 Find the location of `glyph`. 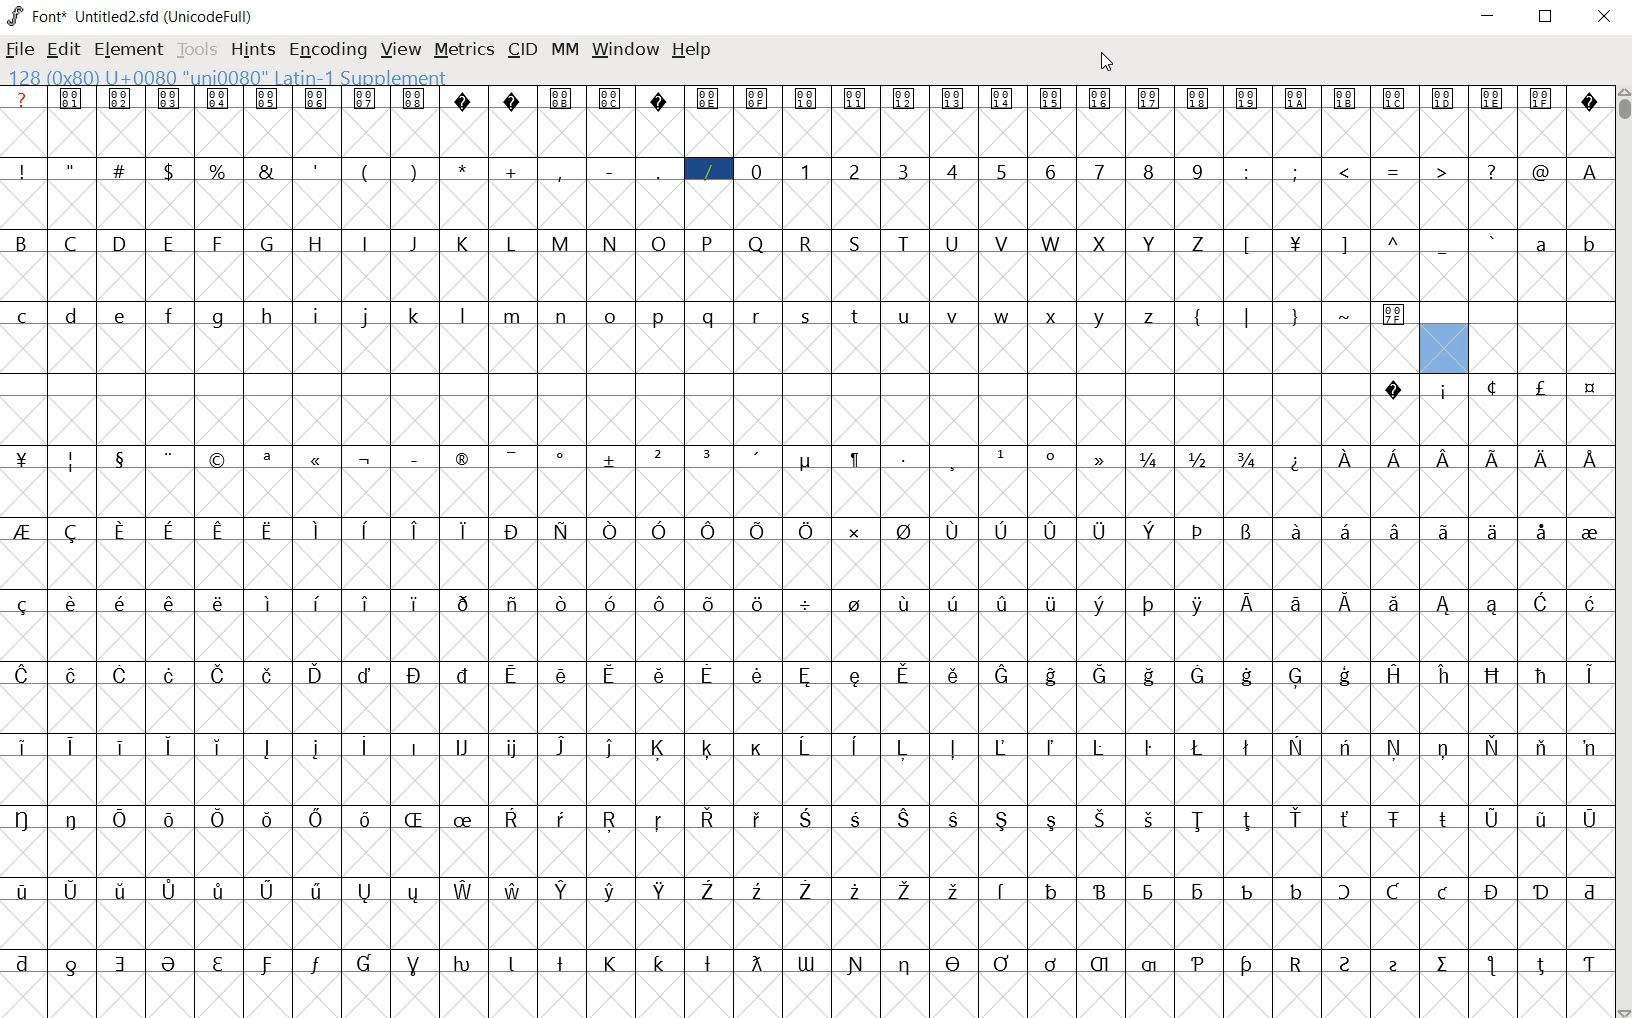

glyph is located at coordinates (1053, 318).